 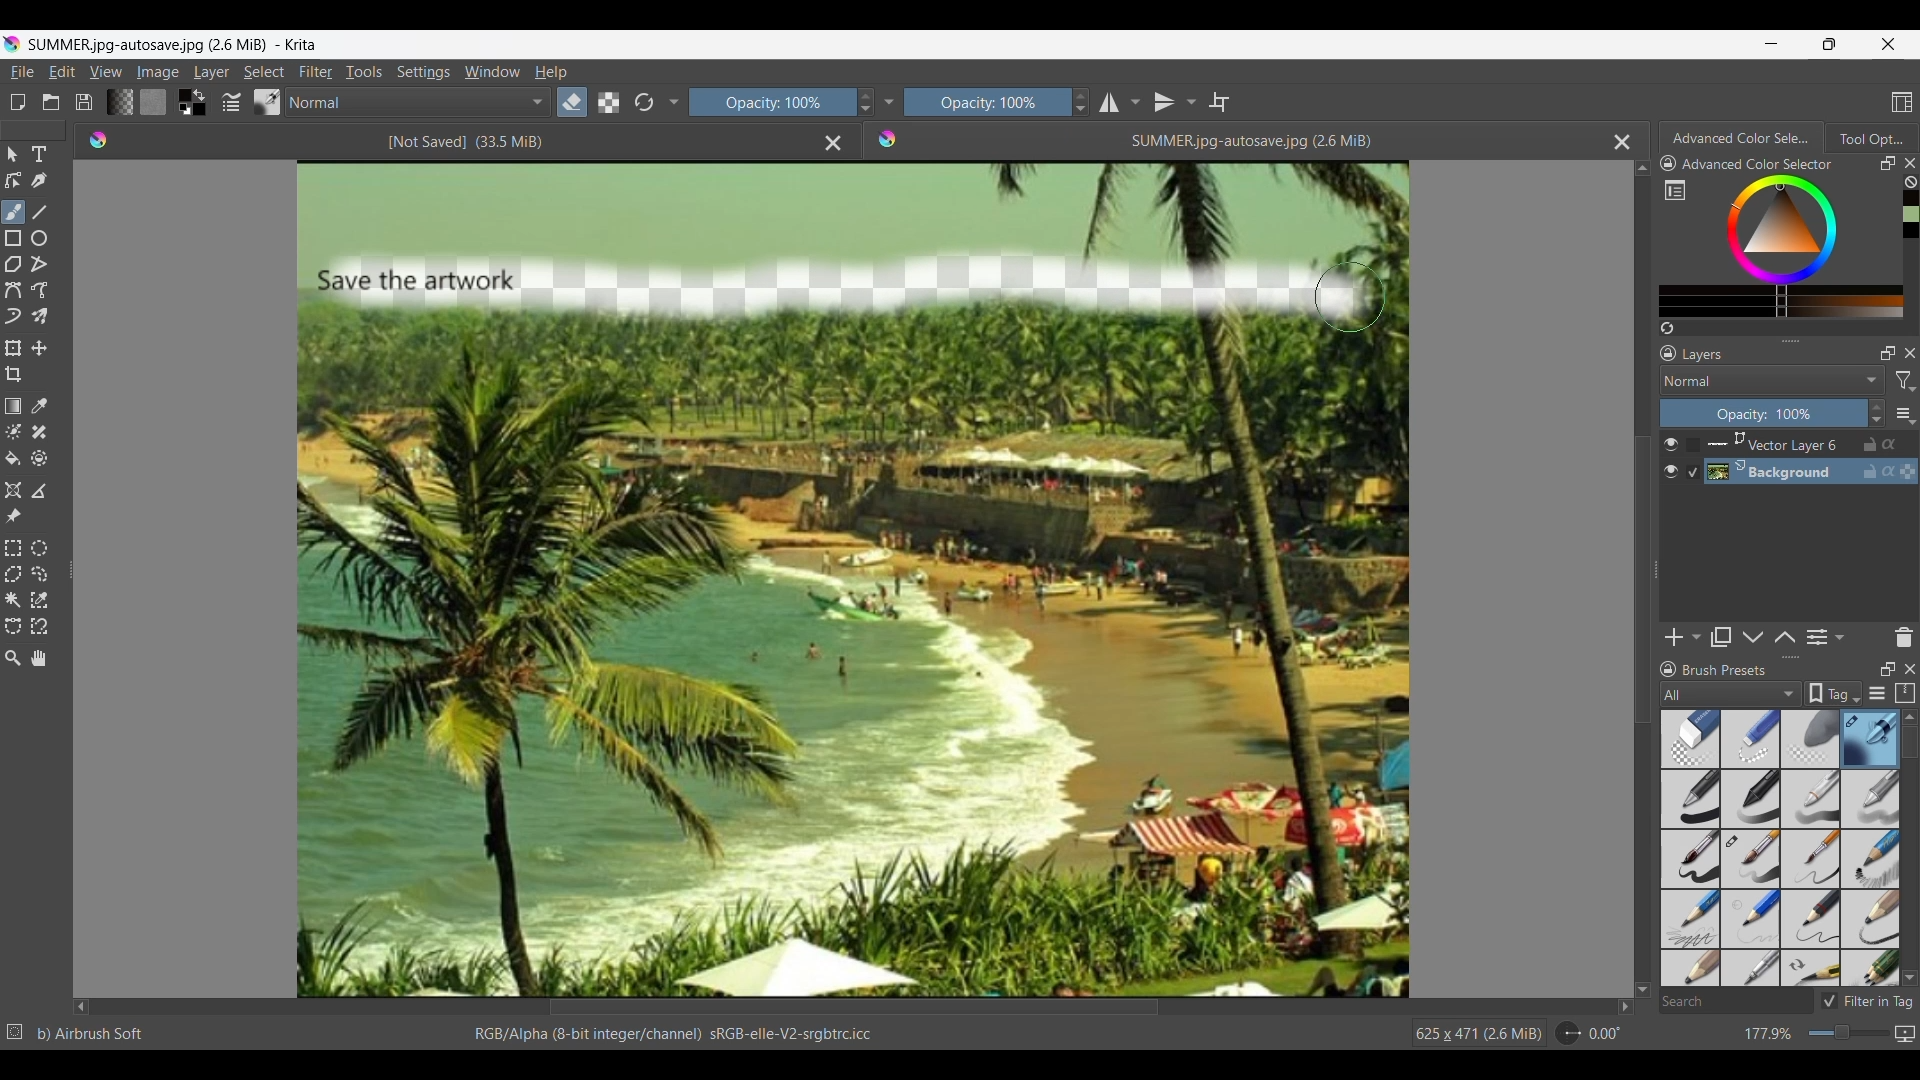 I want to click on Draw a gradient, so click(x=14, y=405).